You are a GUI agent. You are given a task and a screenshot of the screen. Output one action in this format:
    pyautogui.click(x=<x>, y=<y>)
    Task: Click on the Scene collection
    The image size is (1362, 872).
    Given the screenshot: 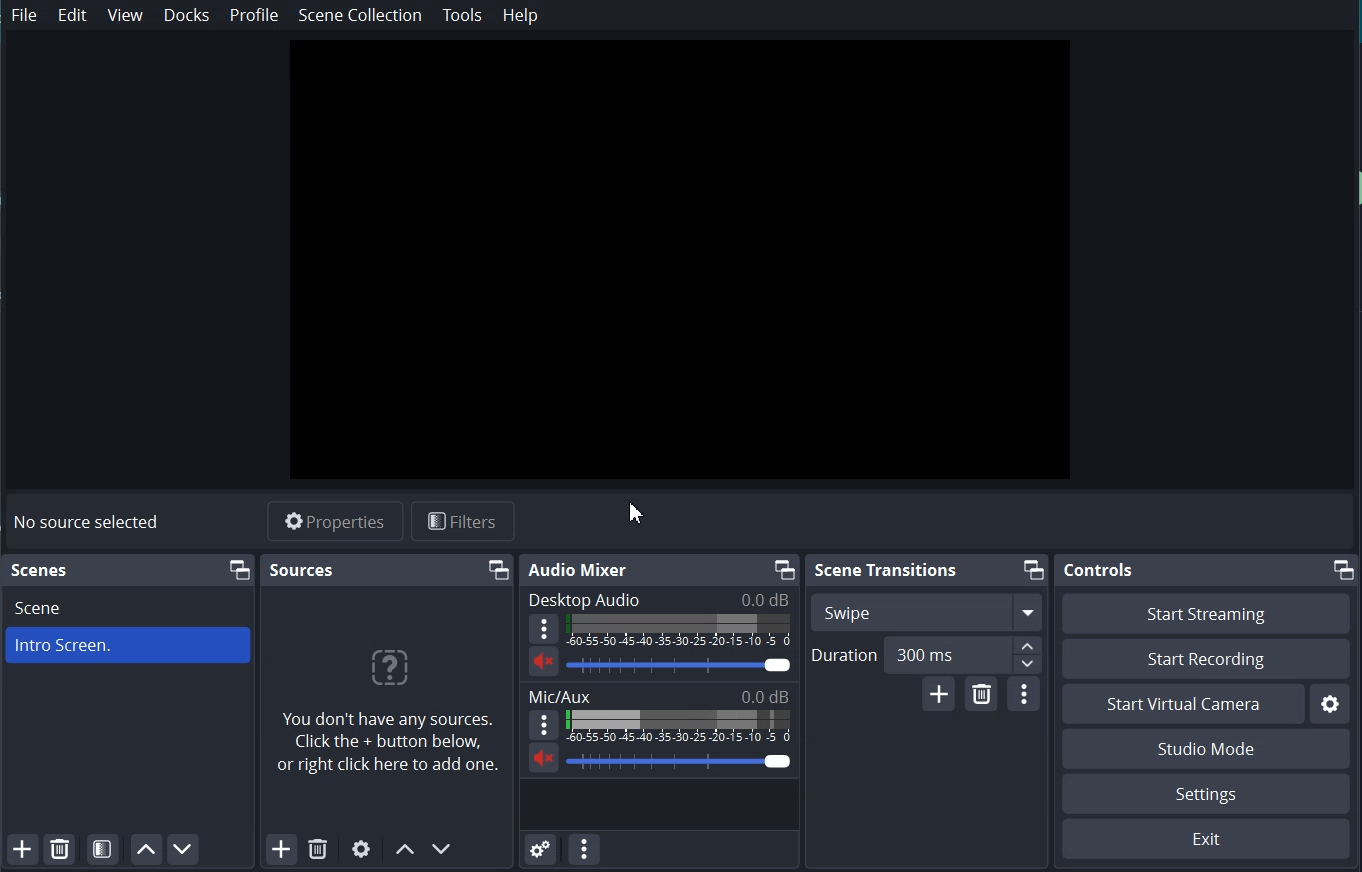 What is the action you would take?
    pyautogui.click(x=360, y=15)
    